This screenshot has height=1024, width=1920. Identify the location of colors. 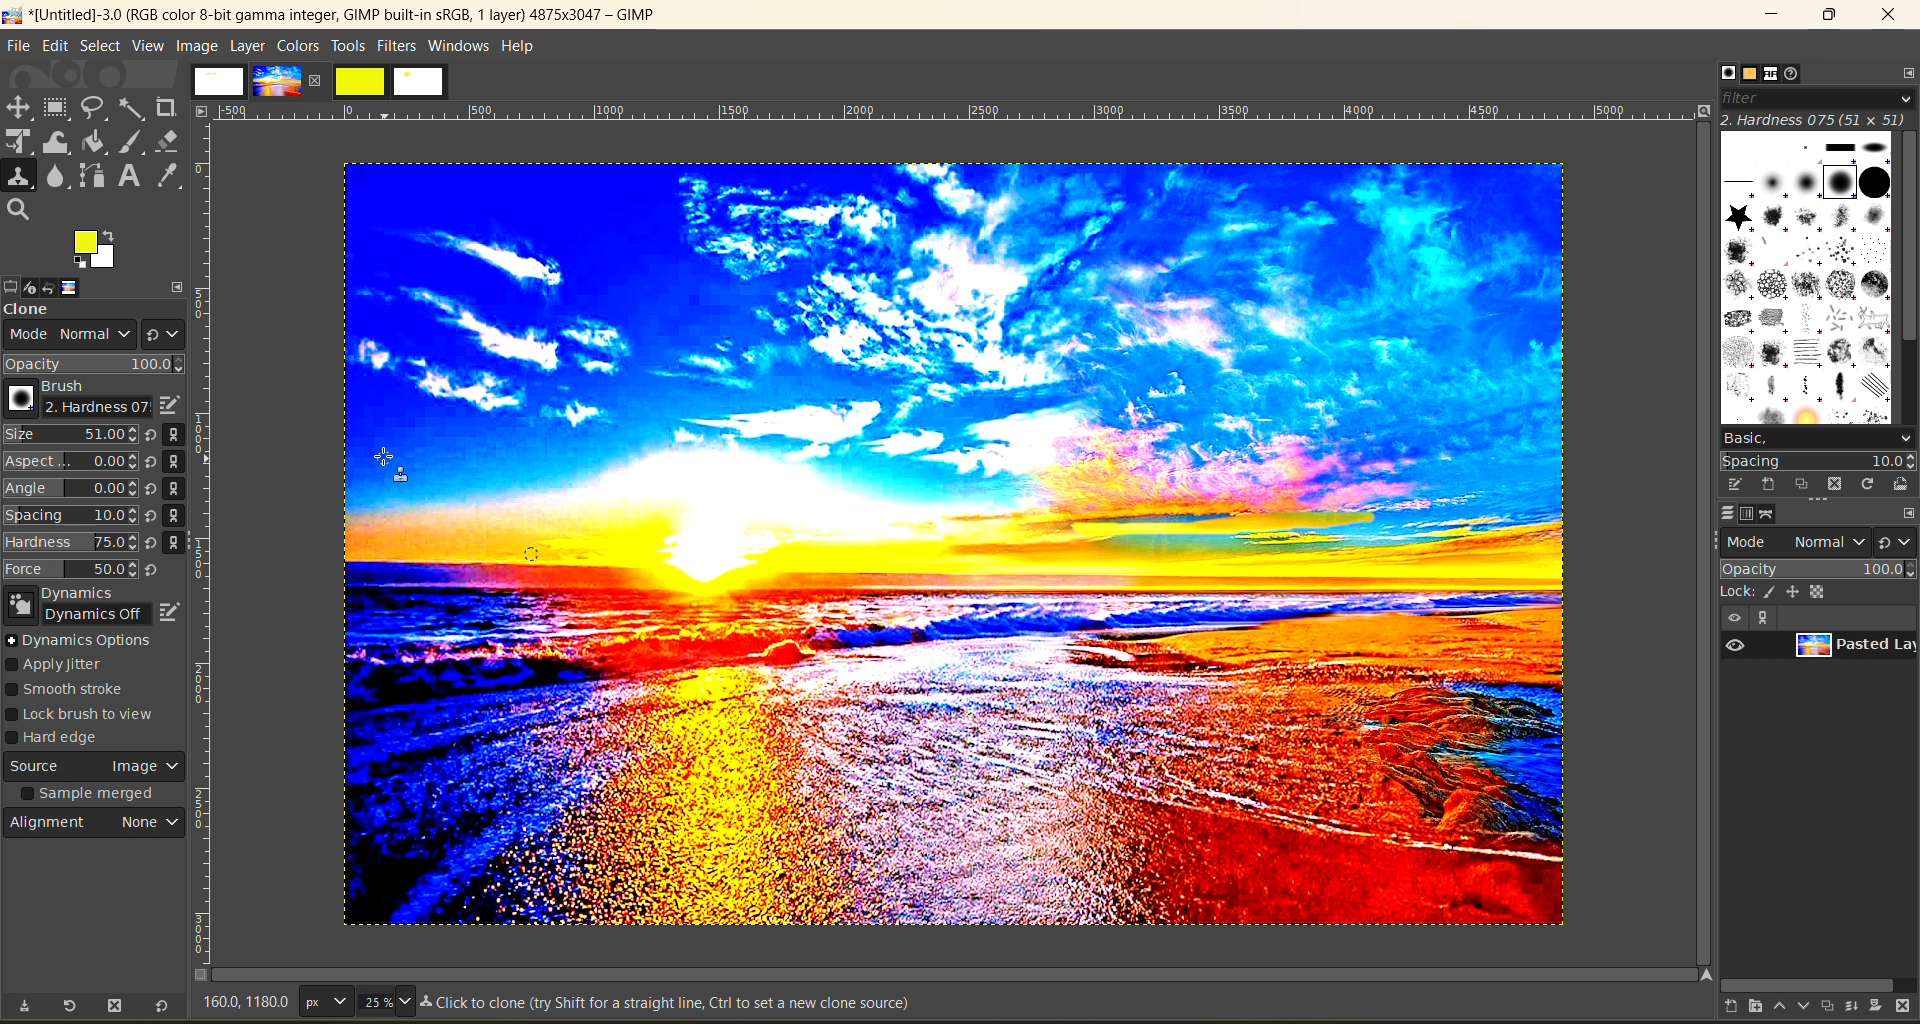
(297, 45).